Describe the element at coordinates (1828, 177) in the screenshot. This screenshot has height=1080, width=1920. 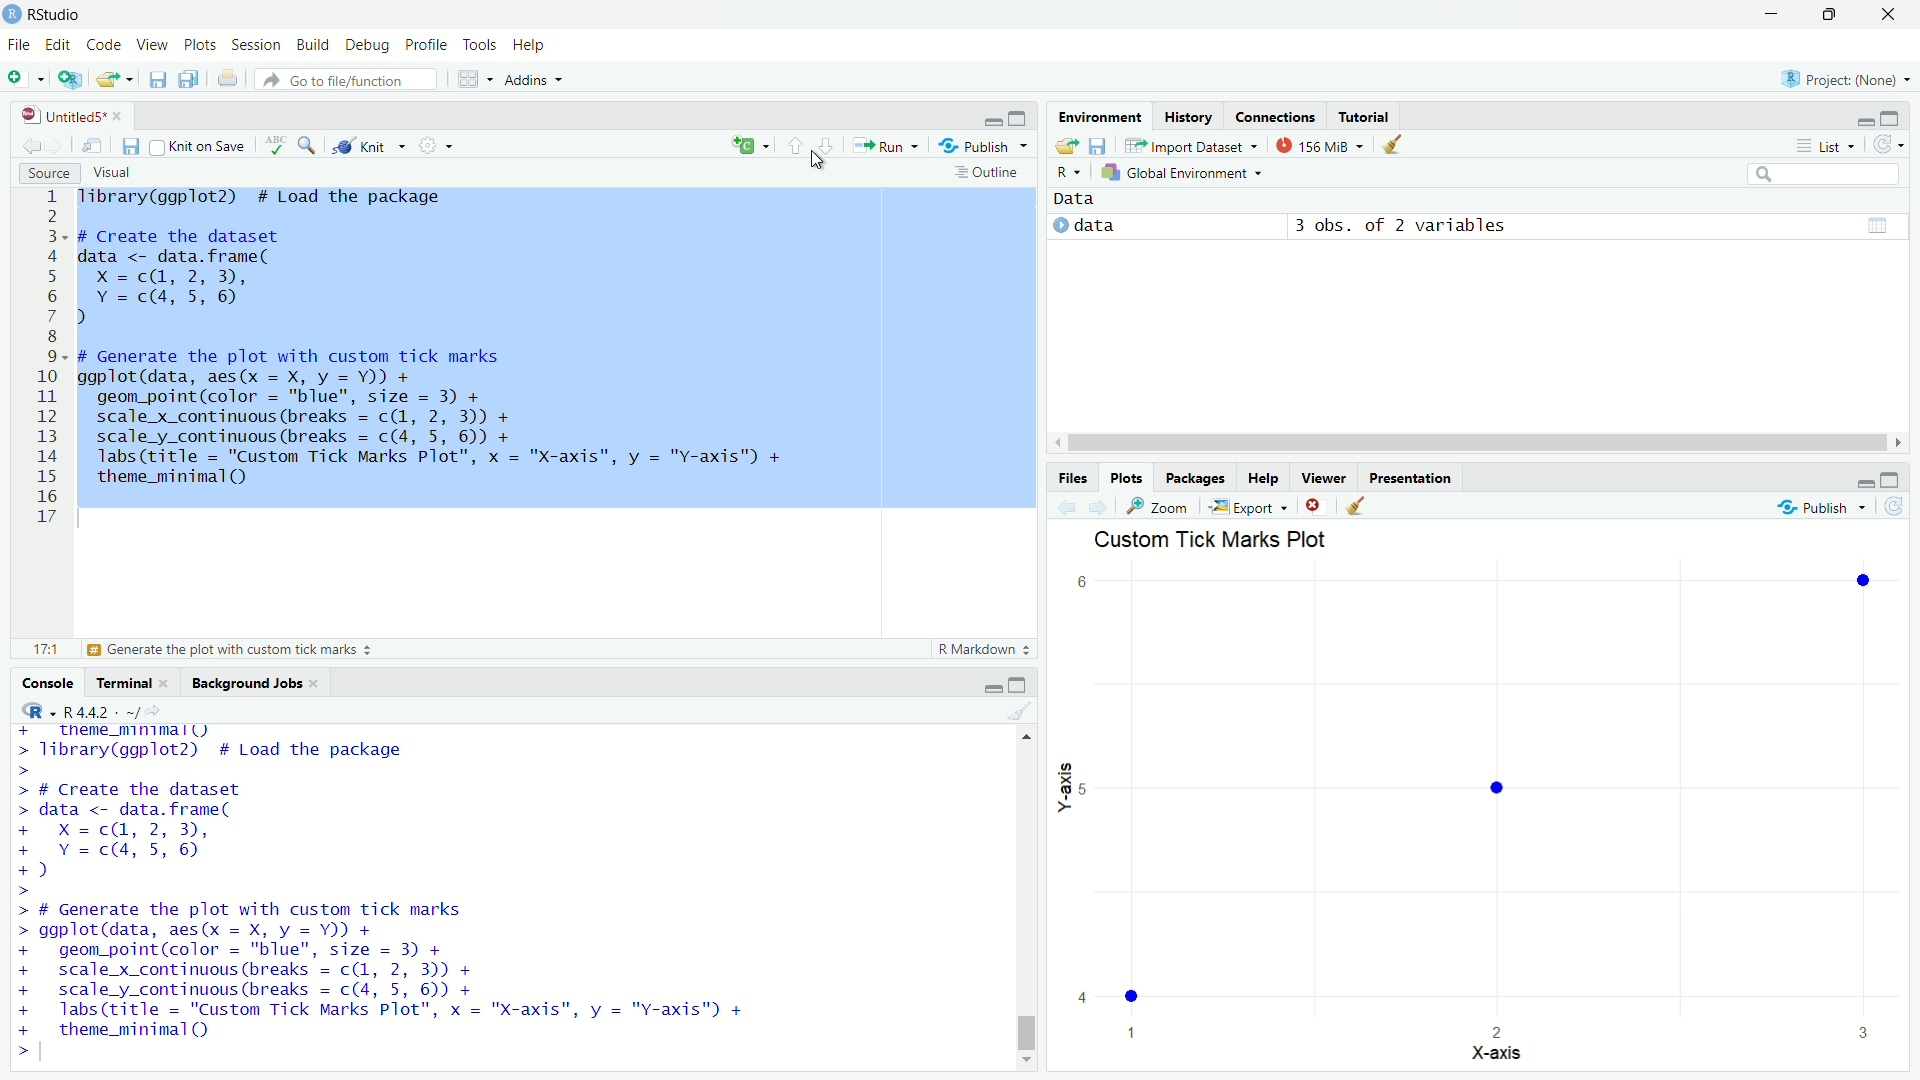
I see `search field` at that location.